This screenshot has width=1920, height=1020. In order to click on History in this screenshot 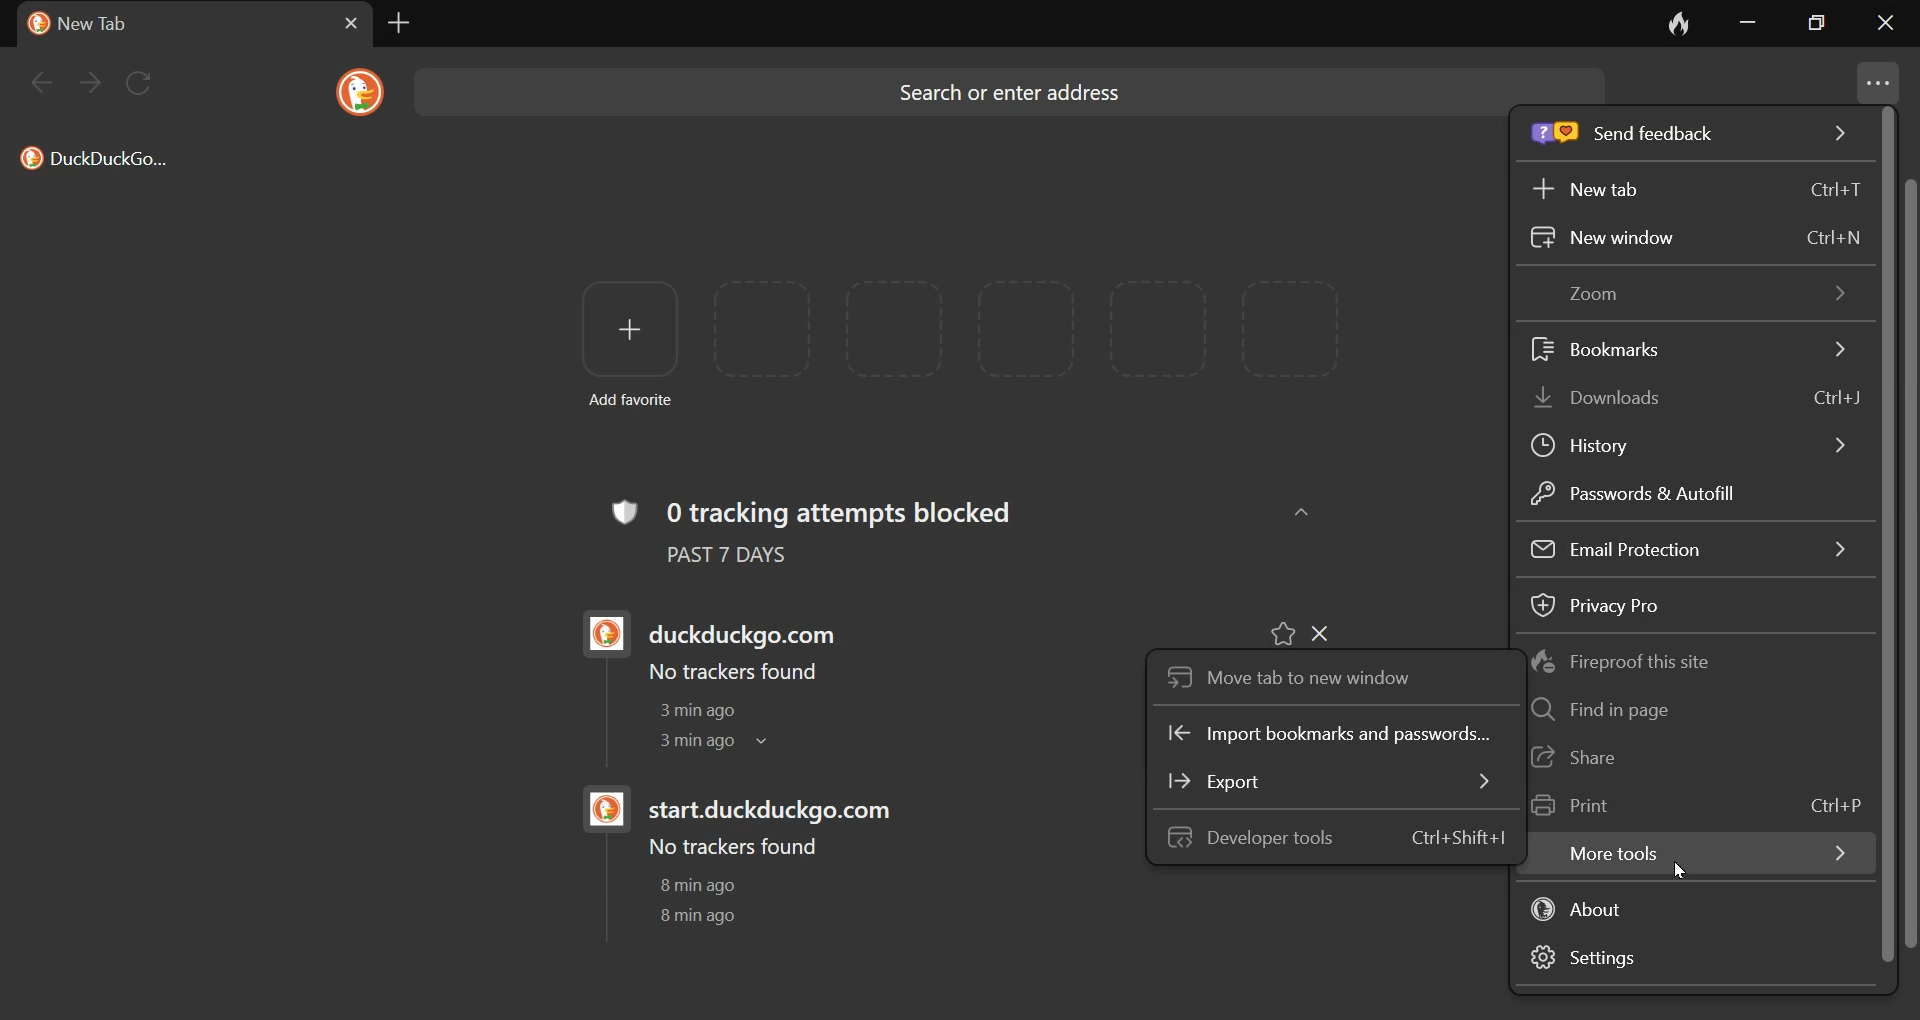, I will do `click(1693, 441)`.